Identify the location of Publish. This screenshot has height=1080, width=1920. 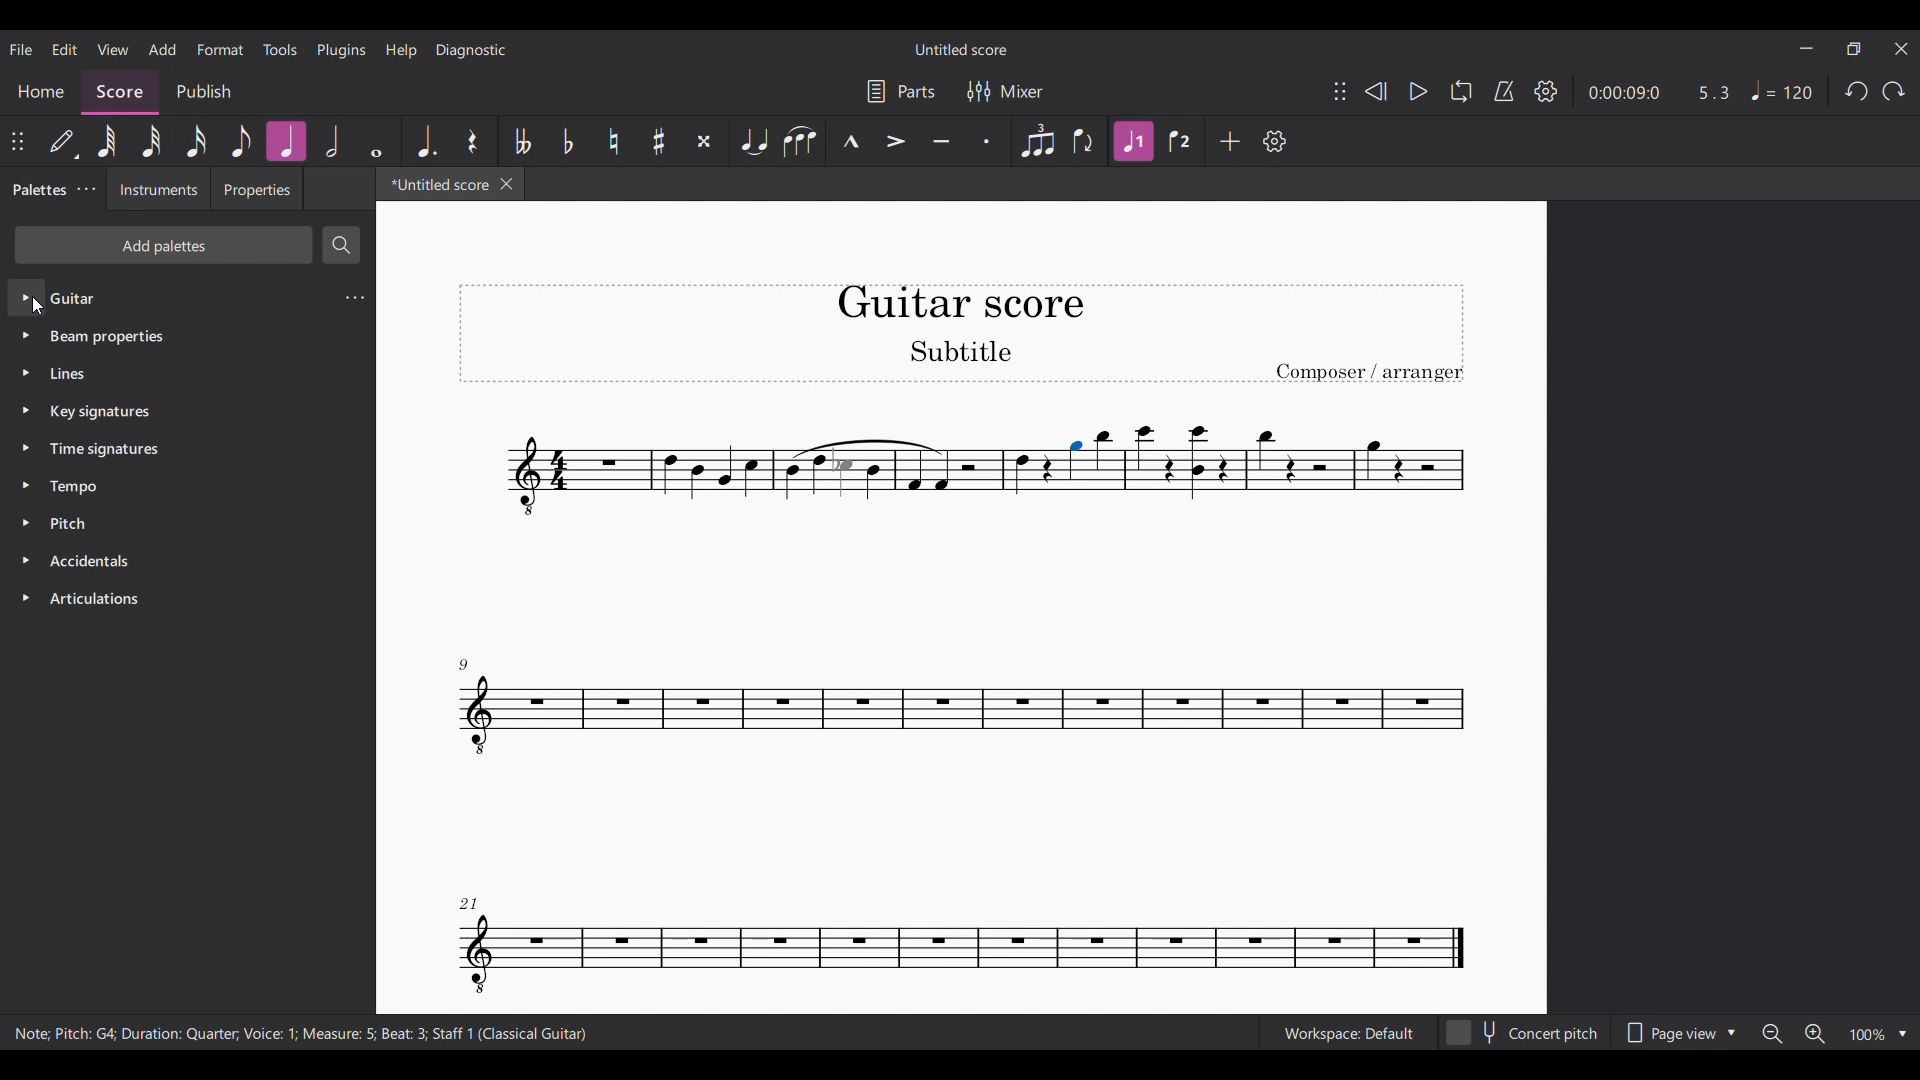
(204, 93).